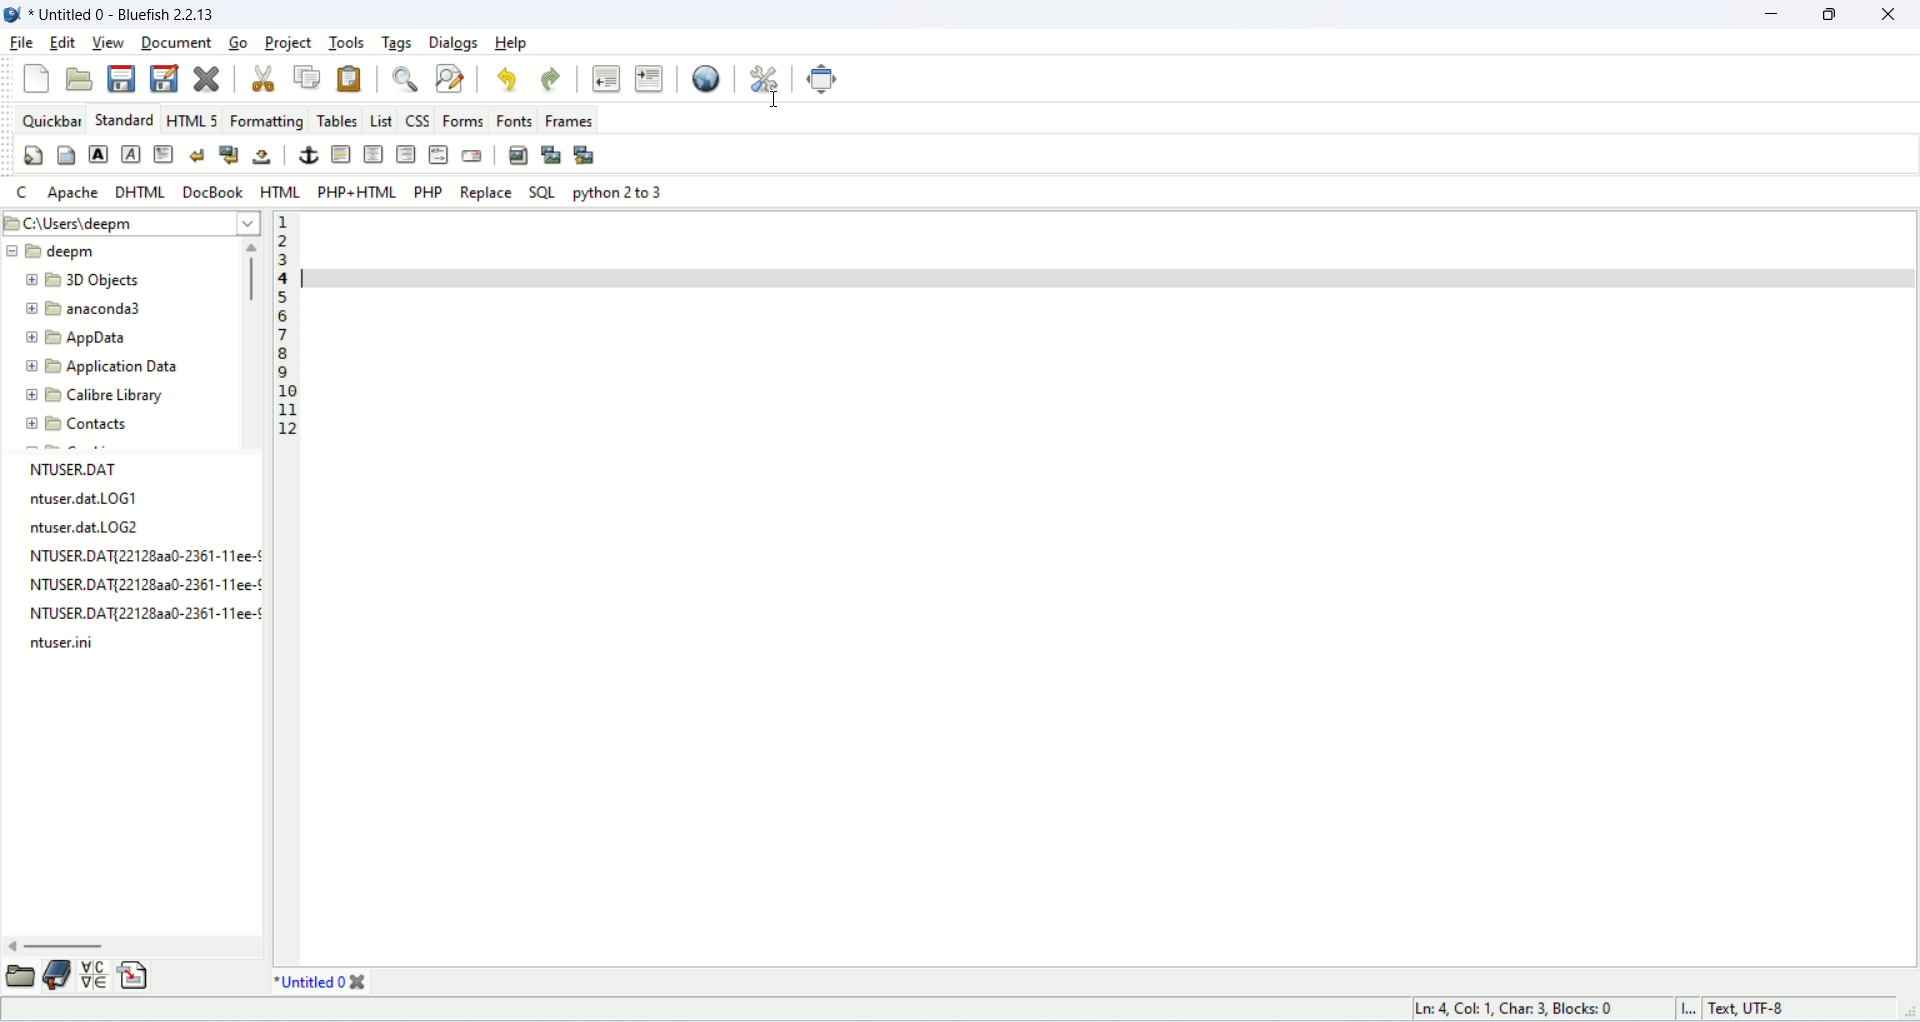 The width and height of the screenshot is (1920, 1022). Describe the element at coordinates (826, 80) in the screenshot. I see `fullscreen` at that location.